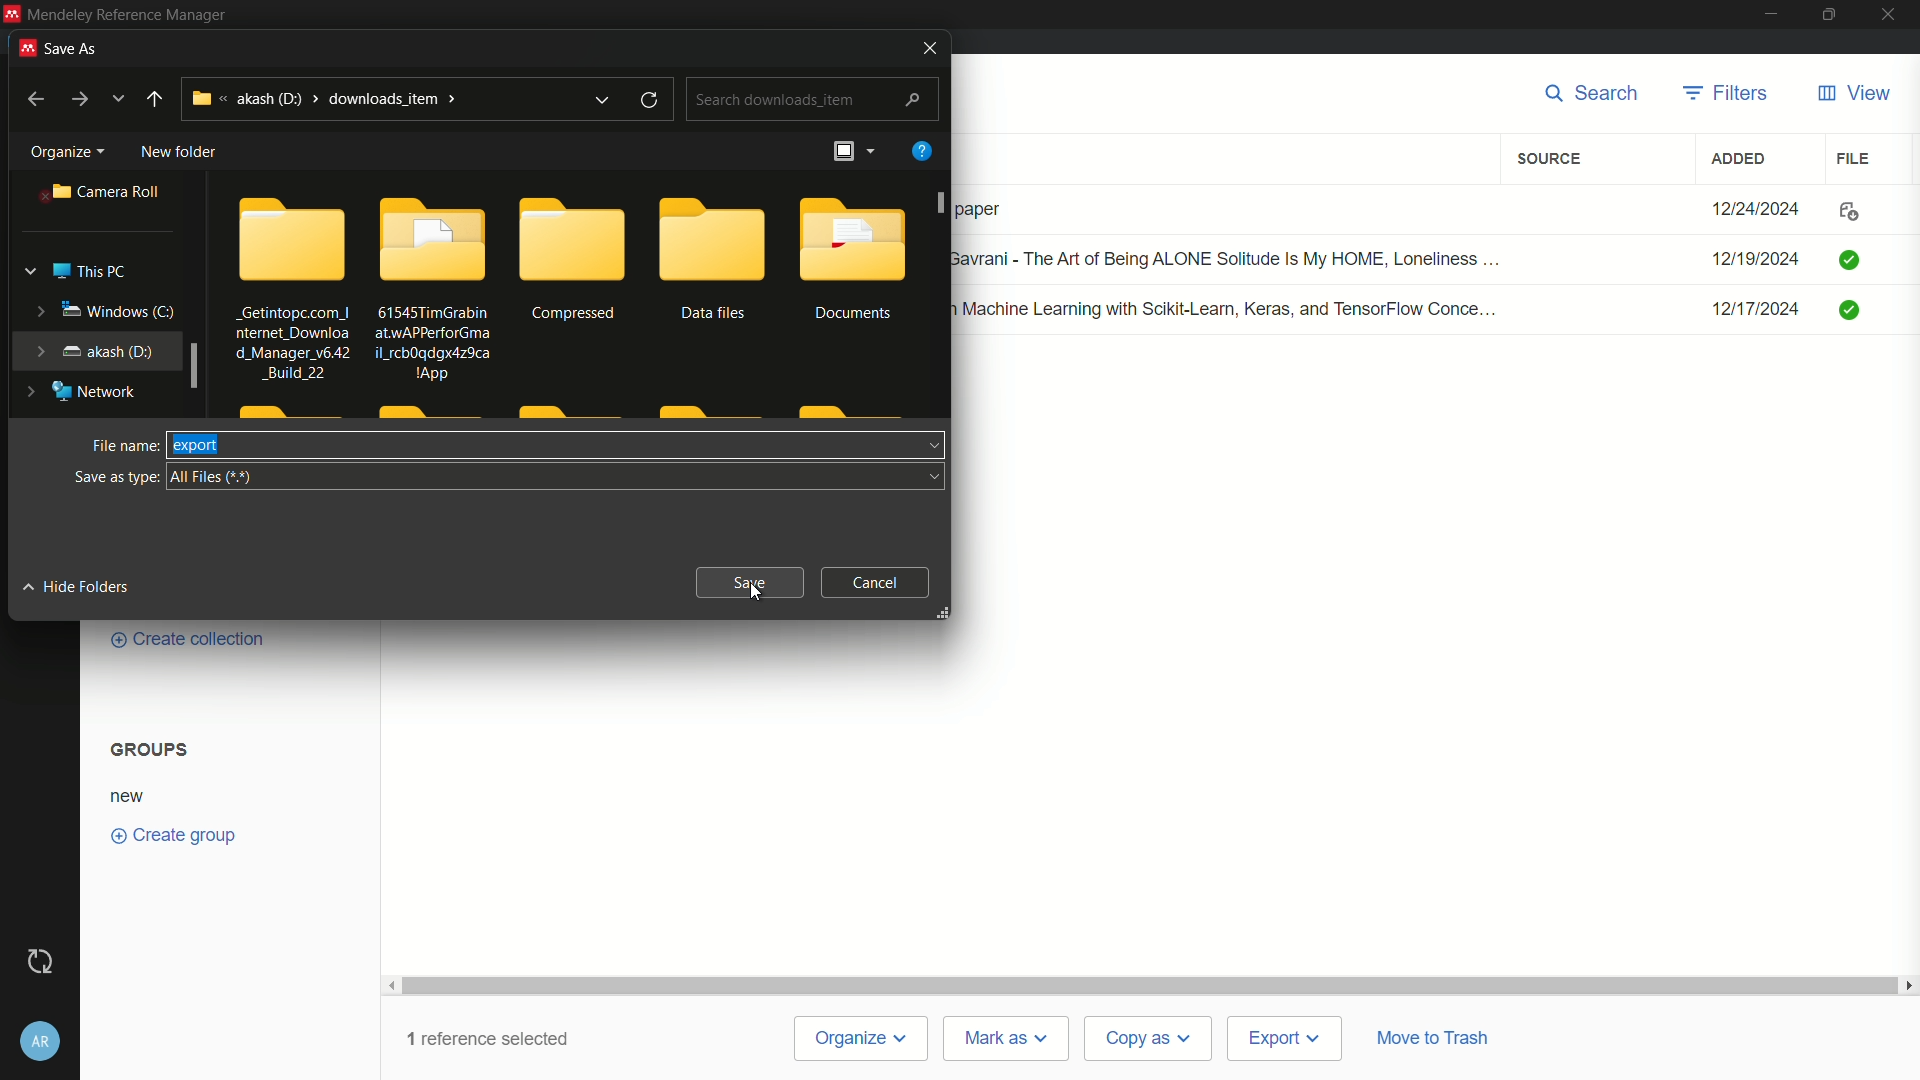 The height and width of the screenshot is (1080, 1920). Describe the element at coordinates (814, 98) in the screenshot. I see `search bar` at that location.